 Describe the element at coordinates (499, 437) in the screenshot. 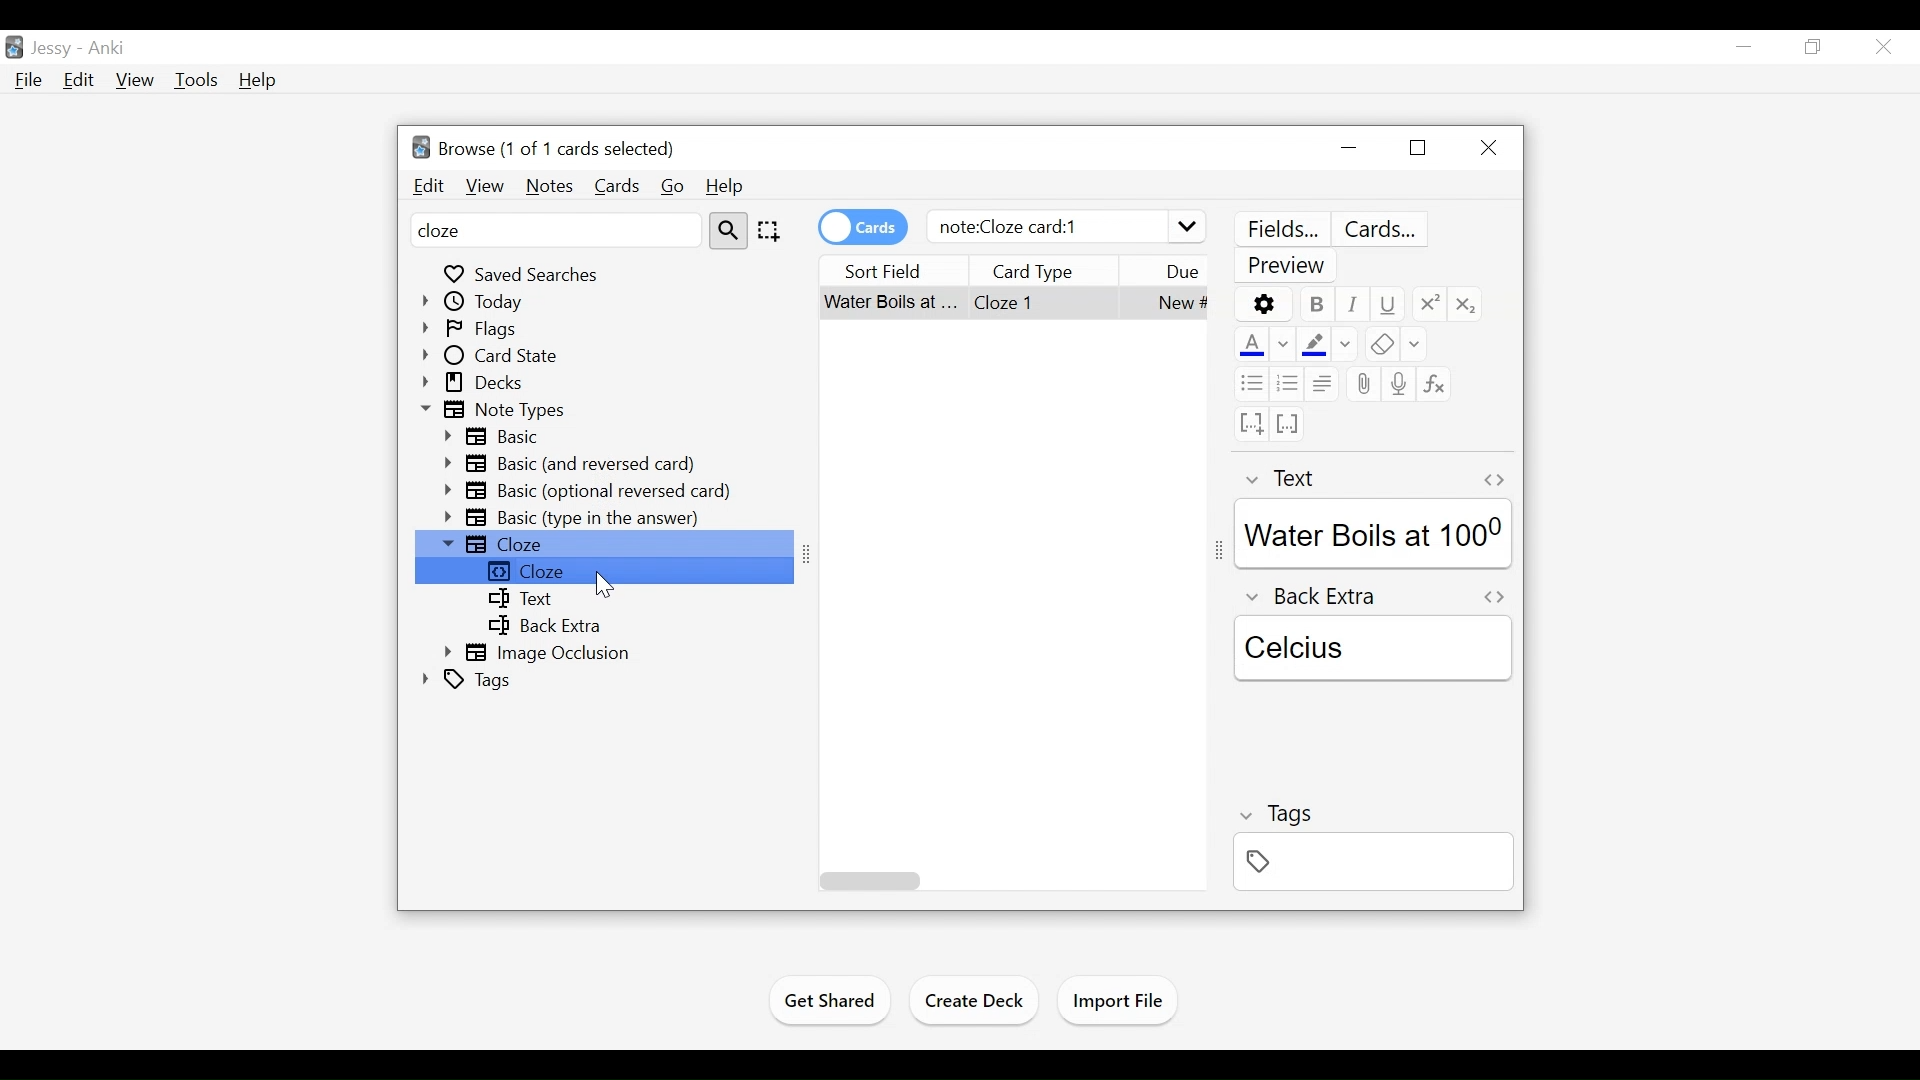

I see `Basic` at that location.